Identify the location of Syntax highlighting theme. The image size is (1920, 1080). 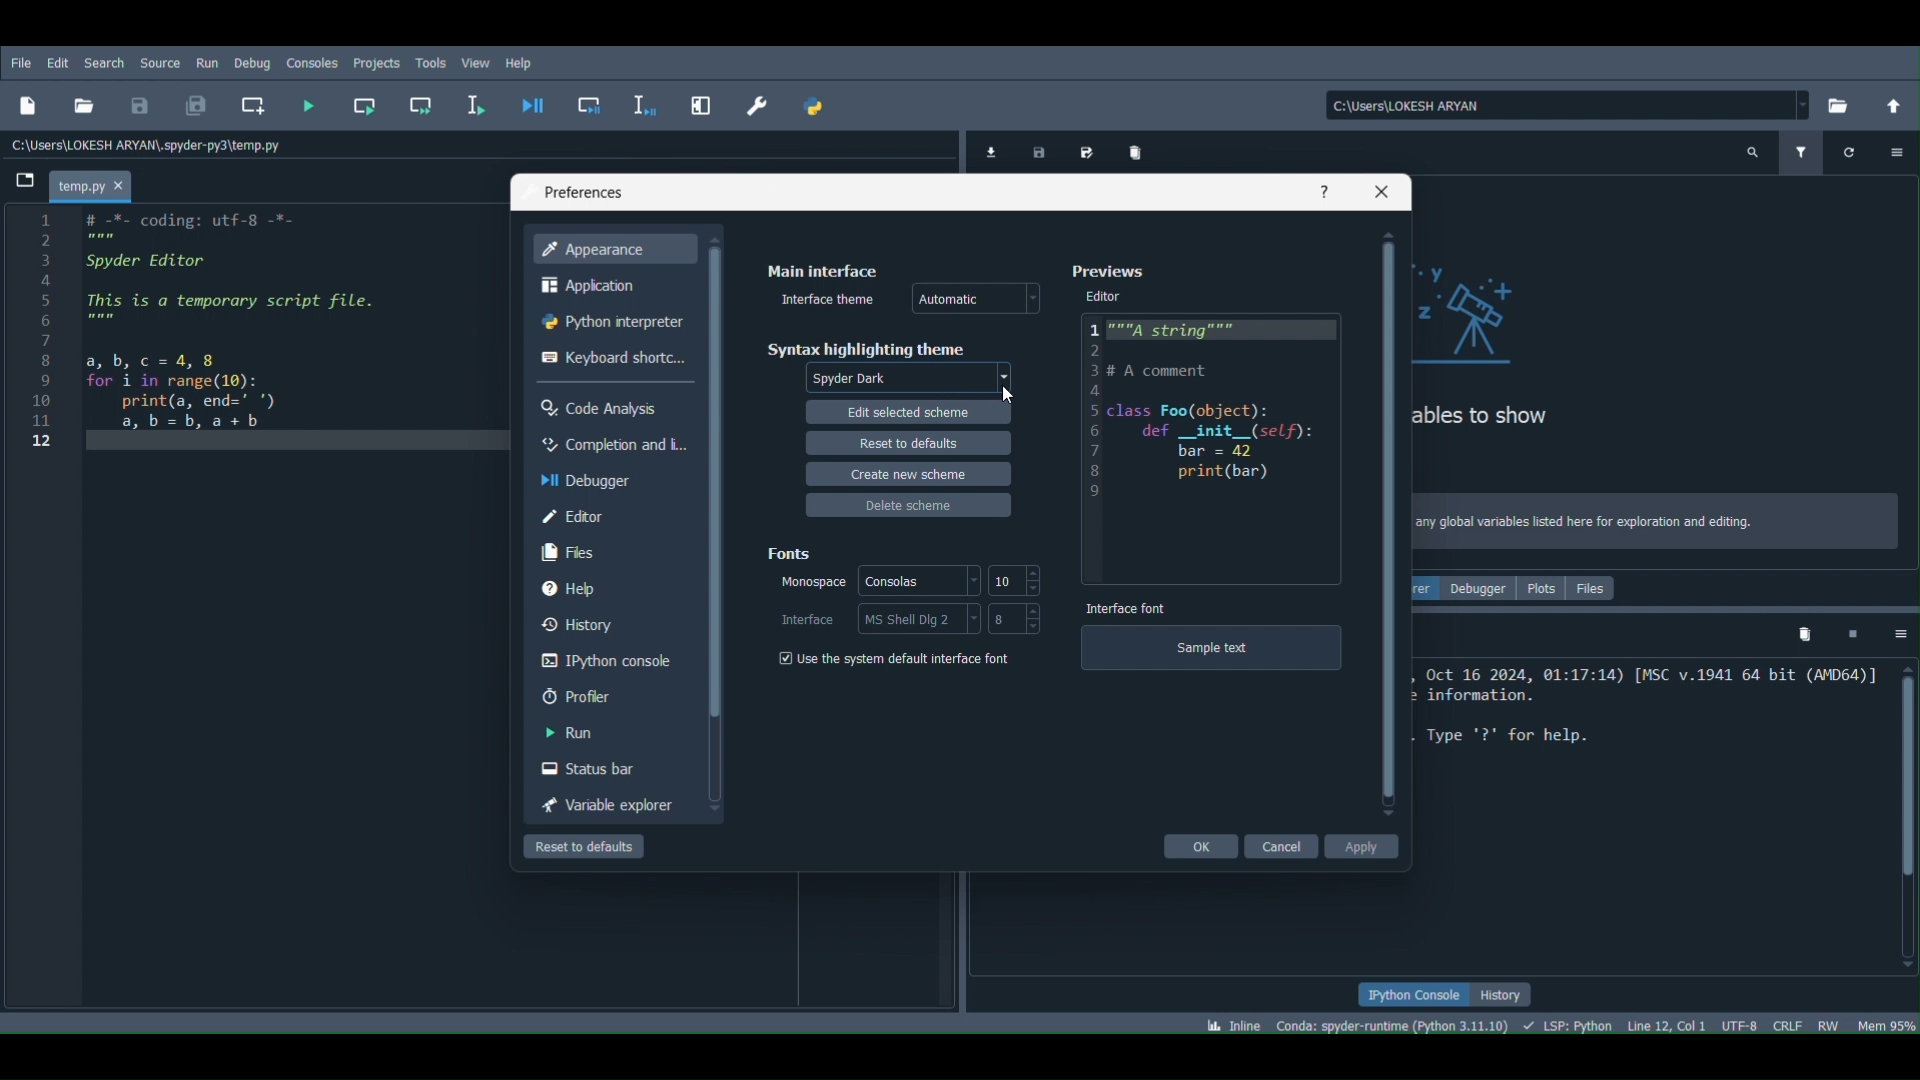
(858, 345).